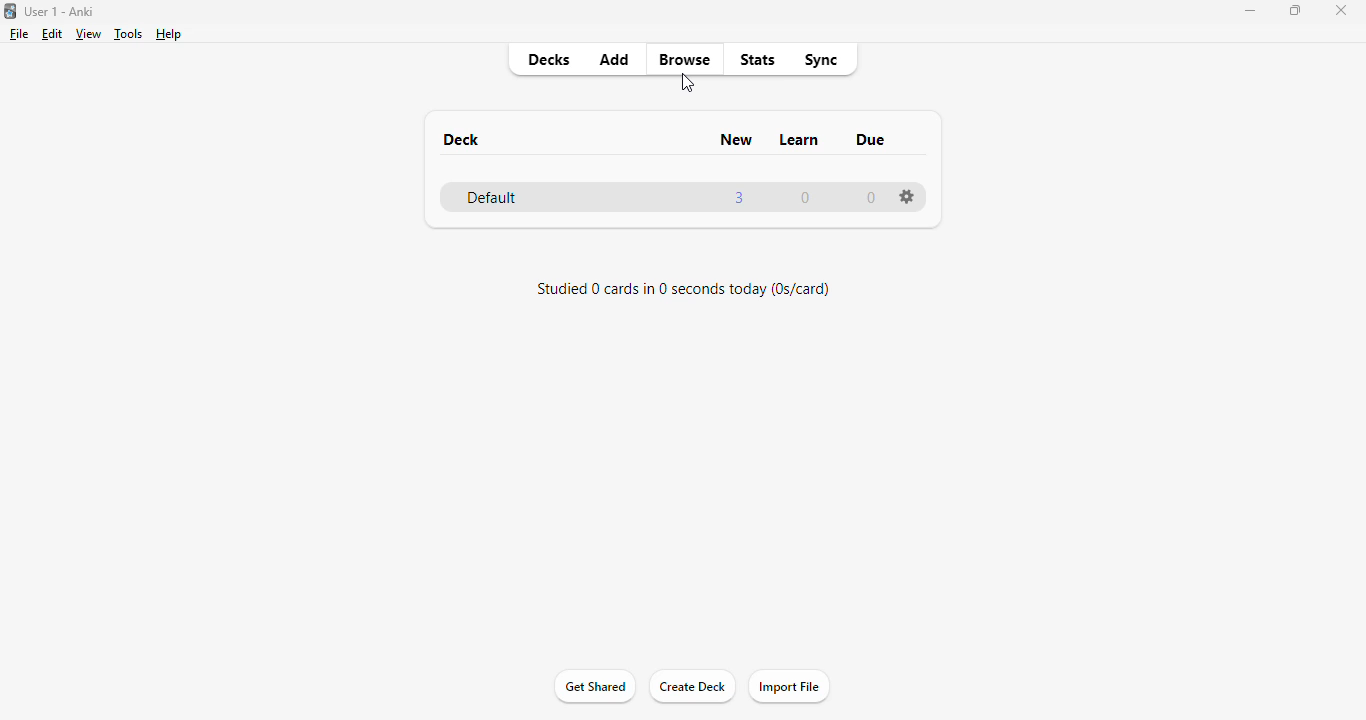 This screenshot has height=720, width=1366. What do you see at coordinates (493, 196) in the screenshot?
I see `default` at bounding box center [493, 196].